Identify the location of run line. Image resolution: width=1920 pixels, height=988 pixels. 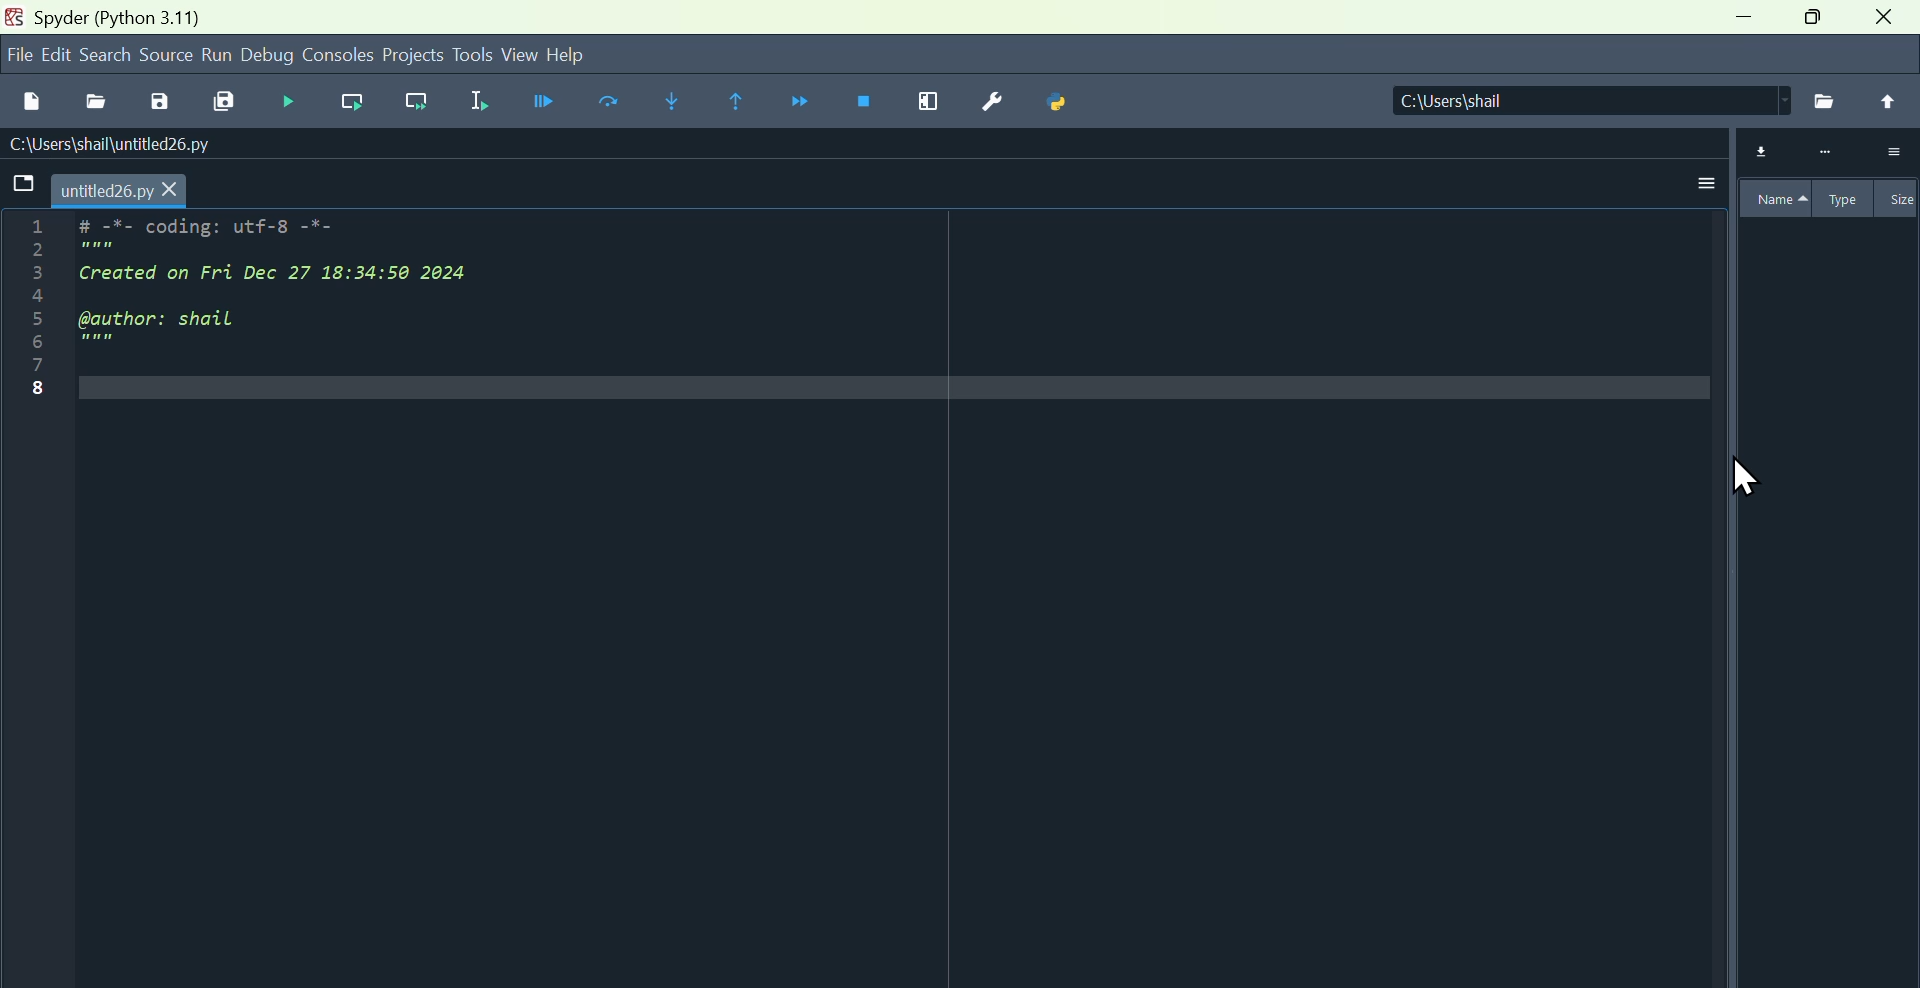
(347, 102).